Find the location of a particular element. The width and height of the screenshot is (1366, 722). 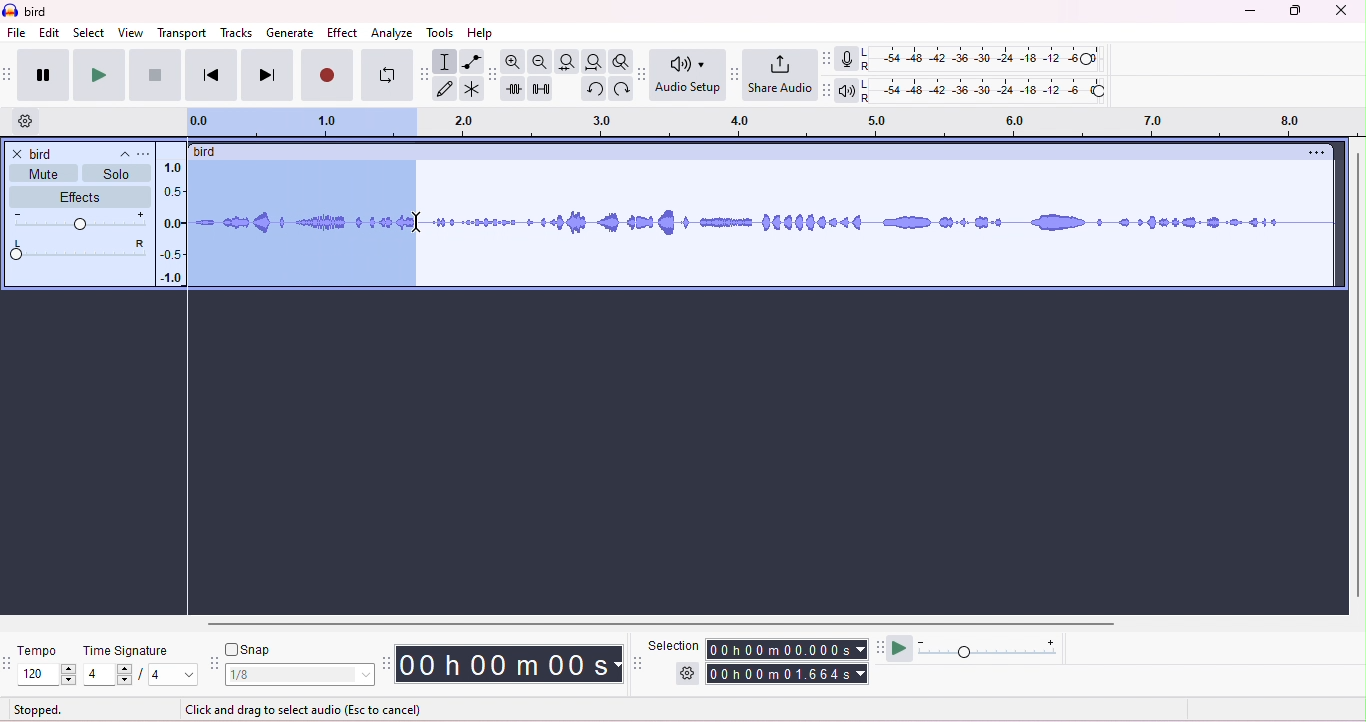

help is located at coordinates (481, 33).